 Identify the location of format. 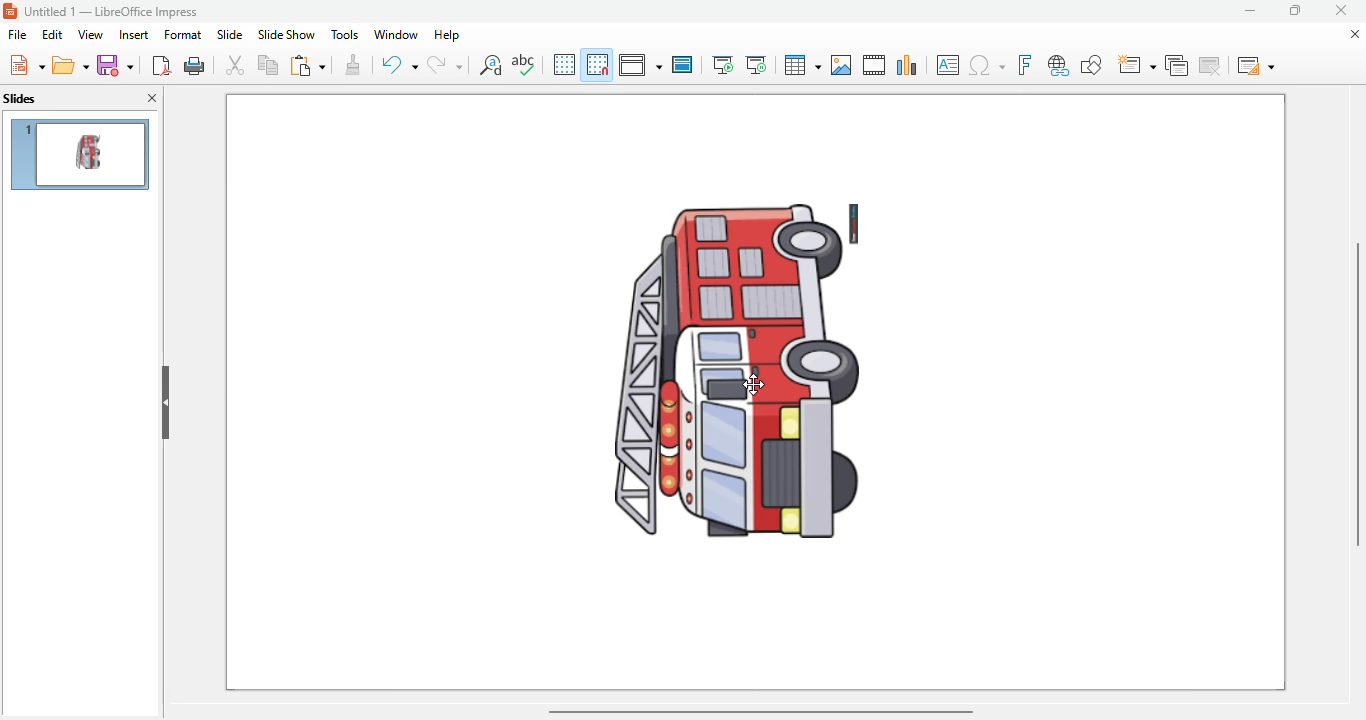
(183, 34).